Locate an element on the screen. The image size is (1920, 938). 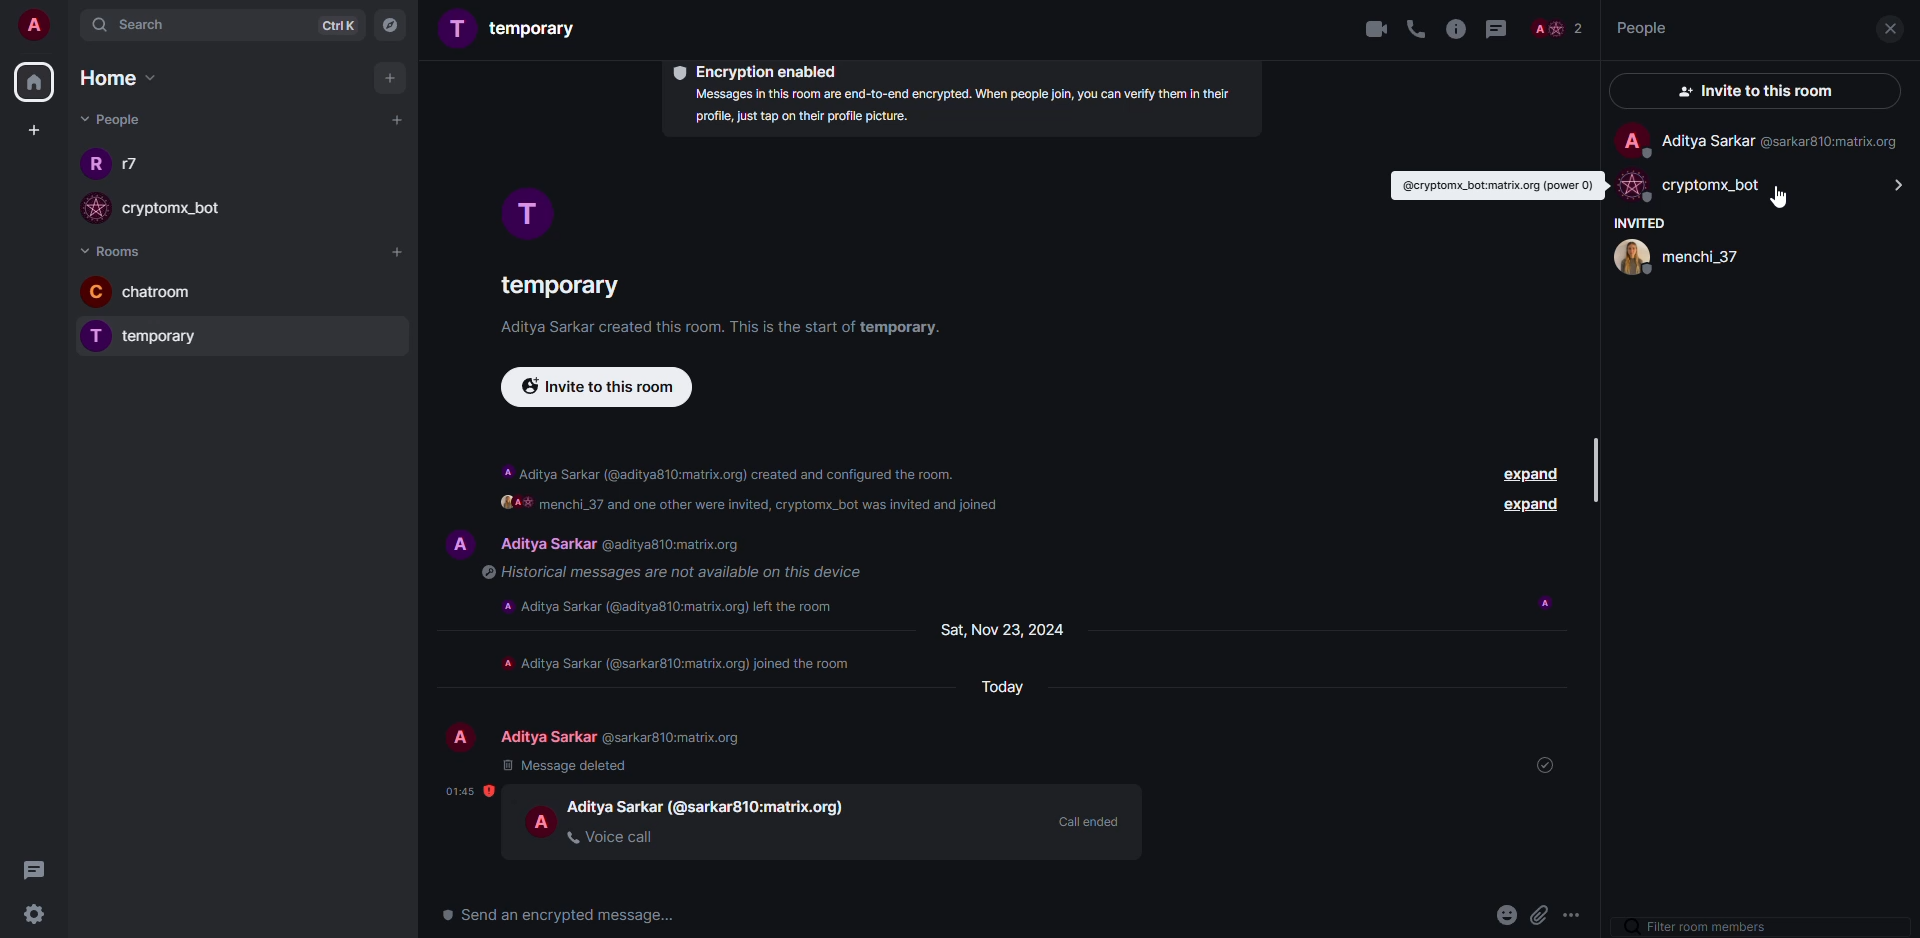
threads is located at coordinates (42, 870).